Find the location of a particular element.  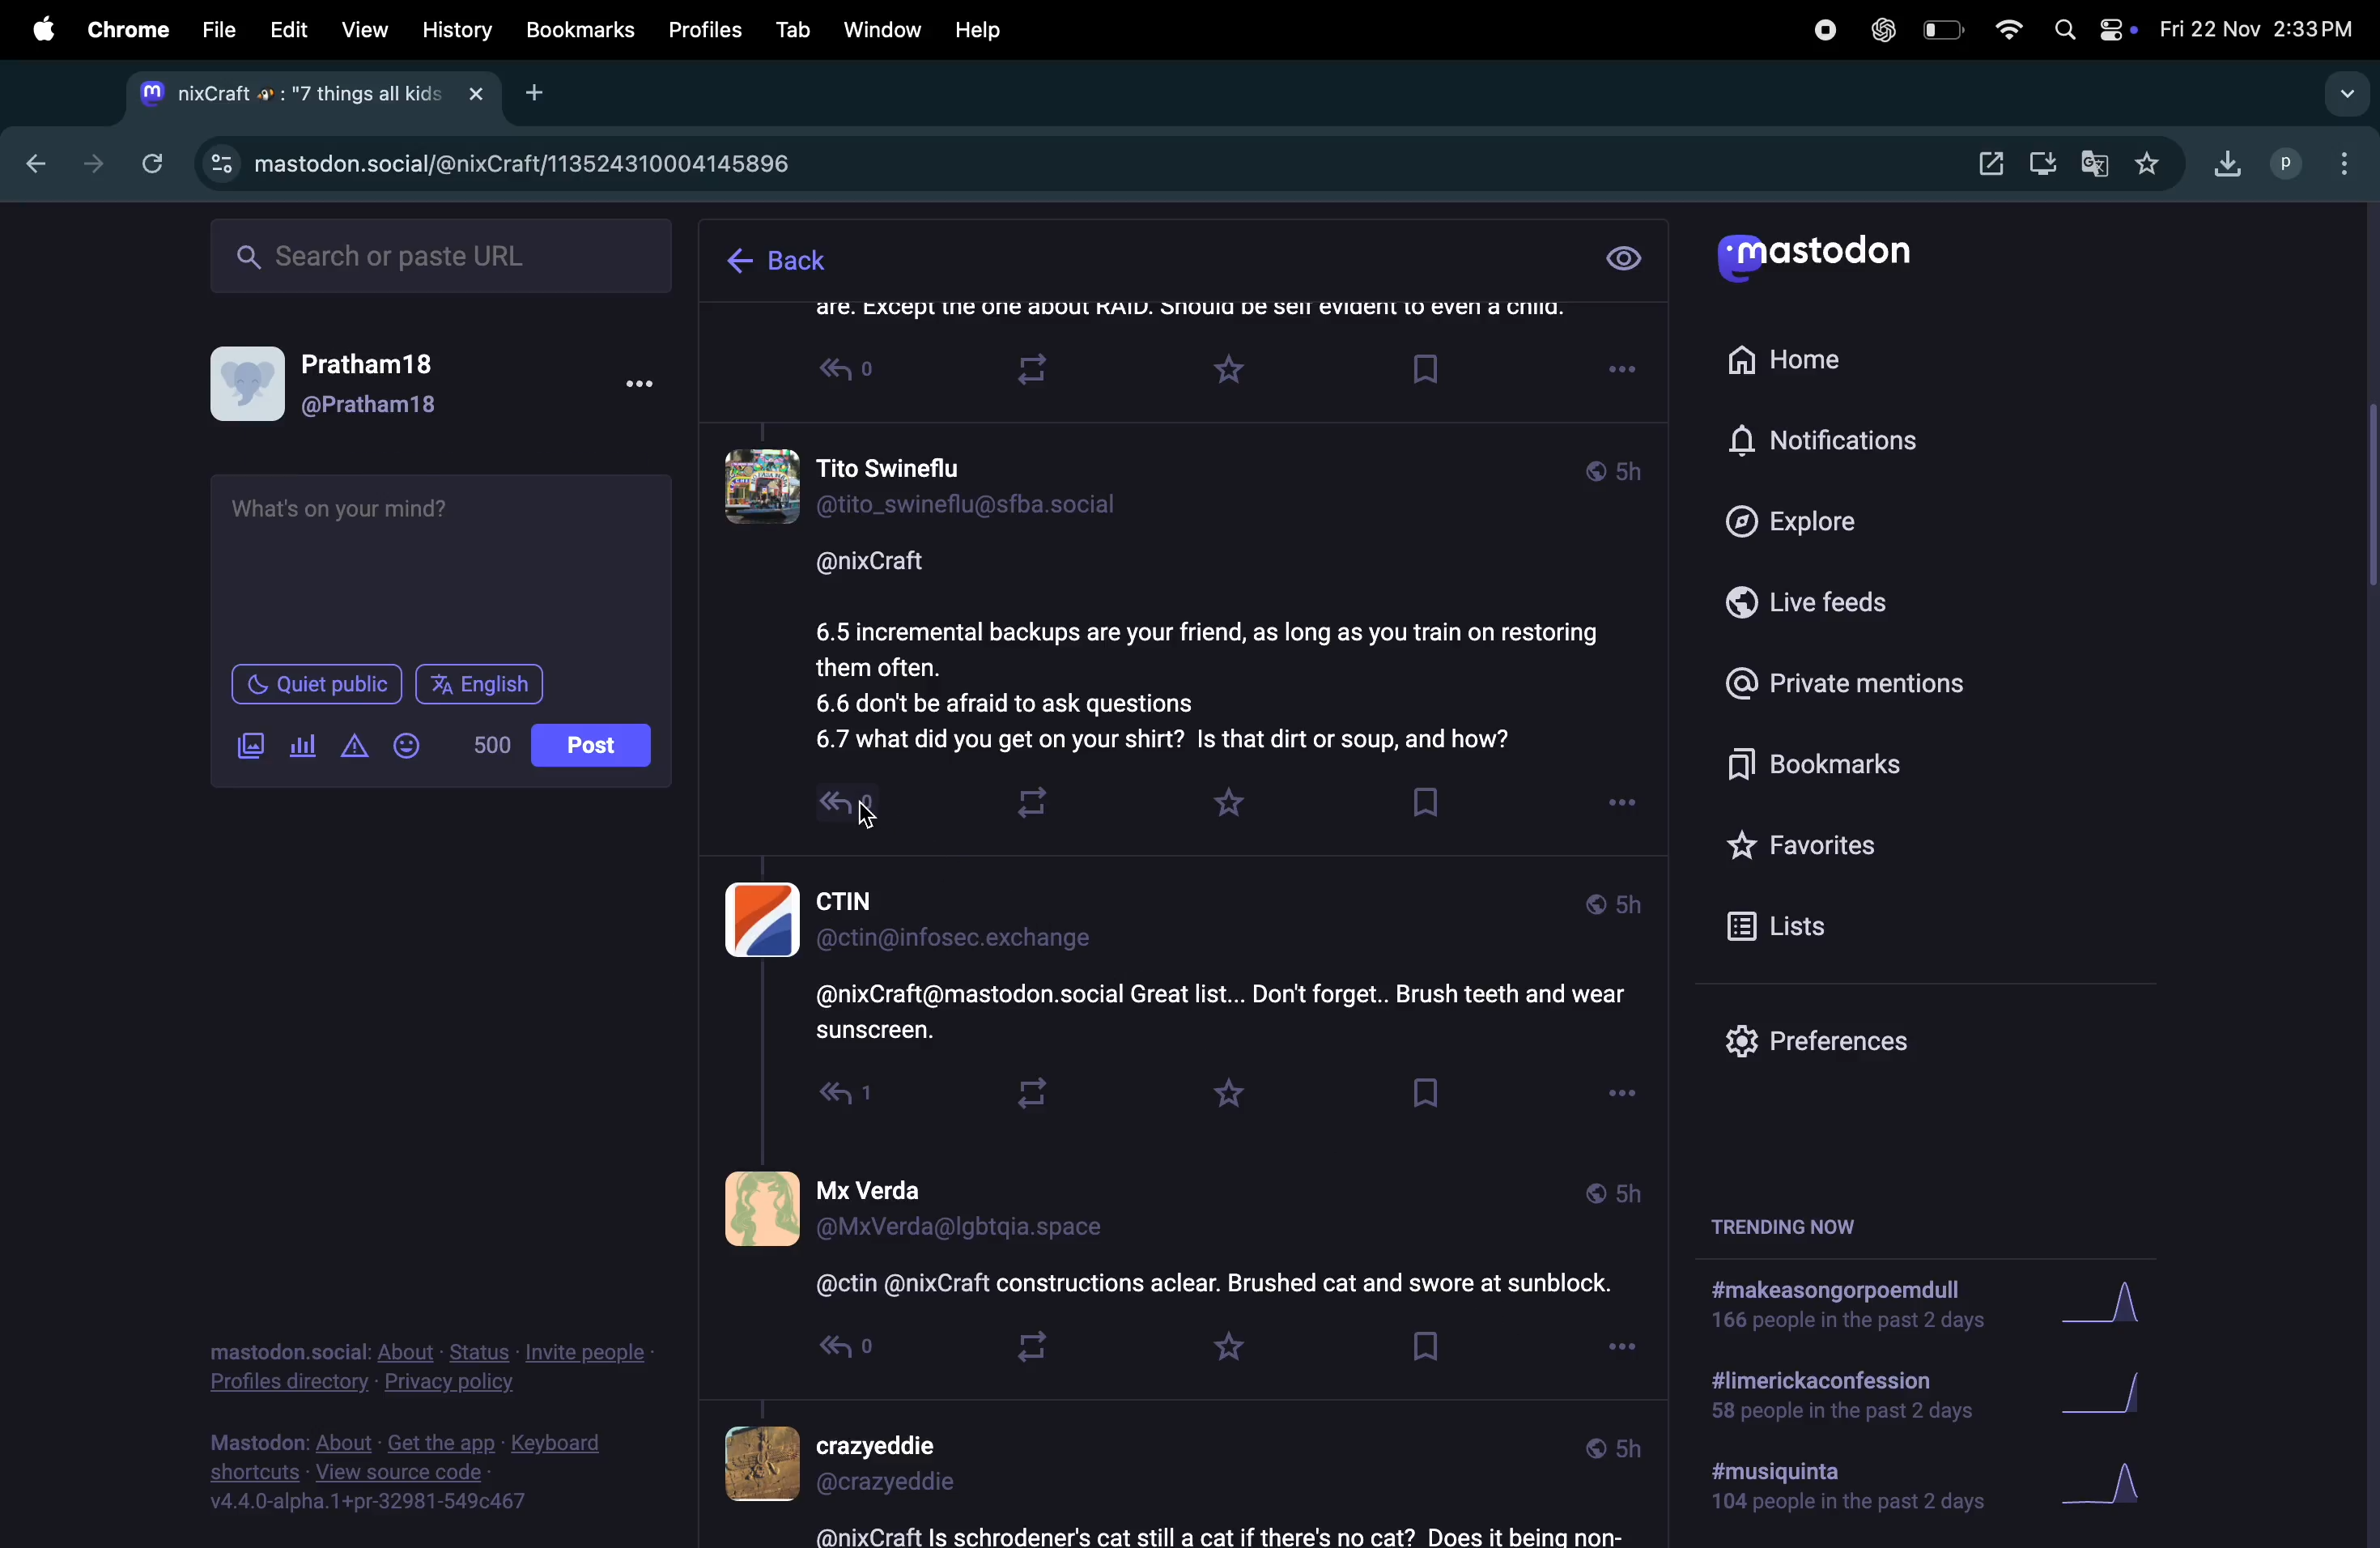

options is located at coordinates (1617, 809).